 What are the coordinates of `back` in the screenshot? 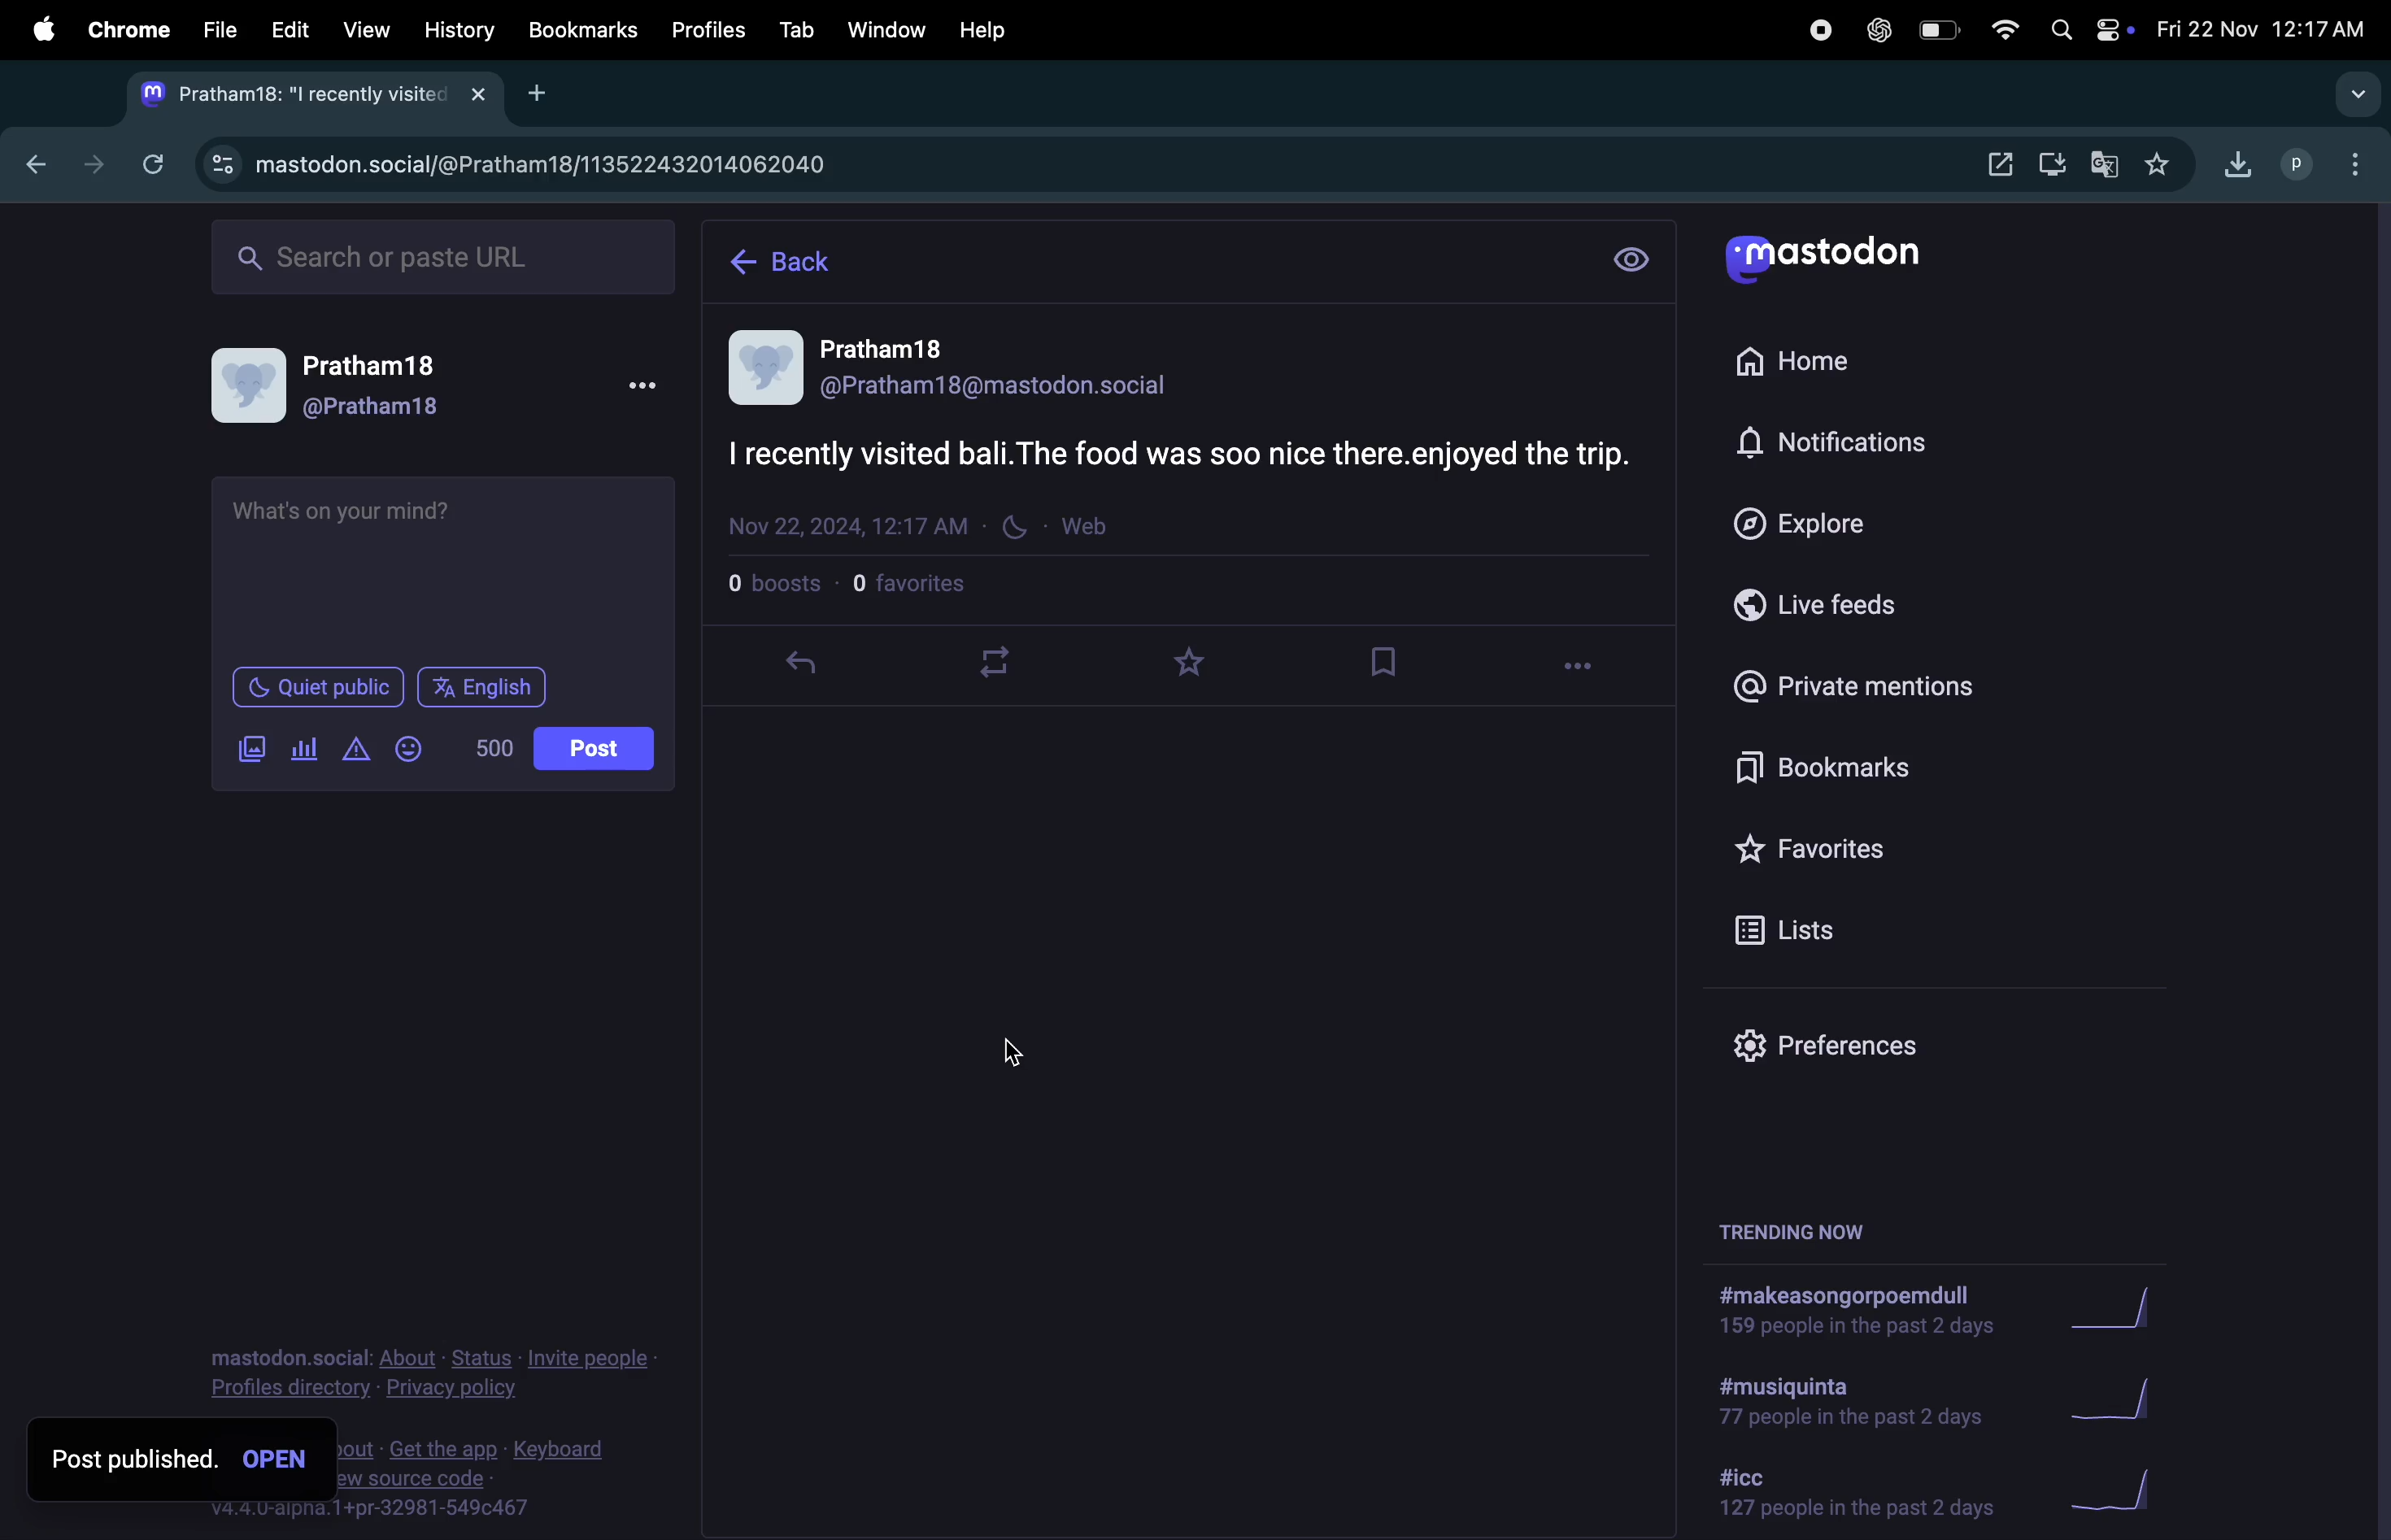 It's located at (788, 260).